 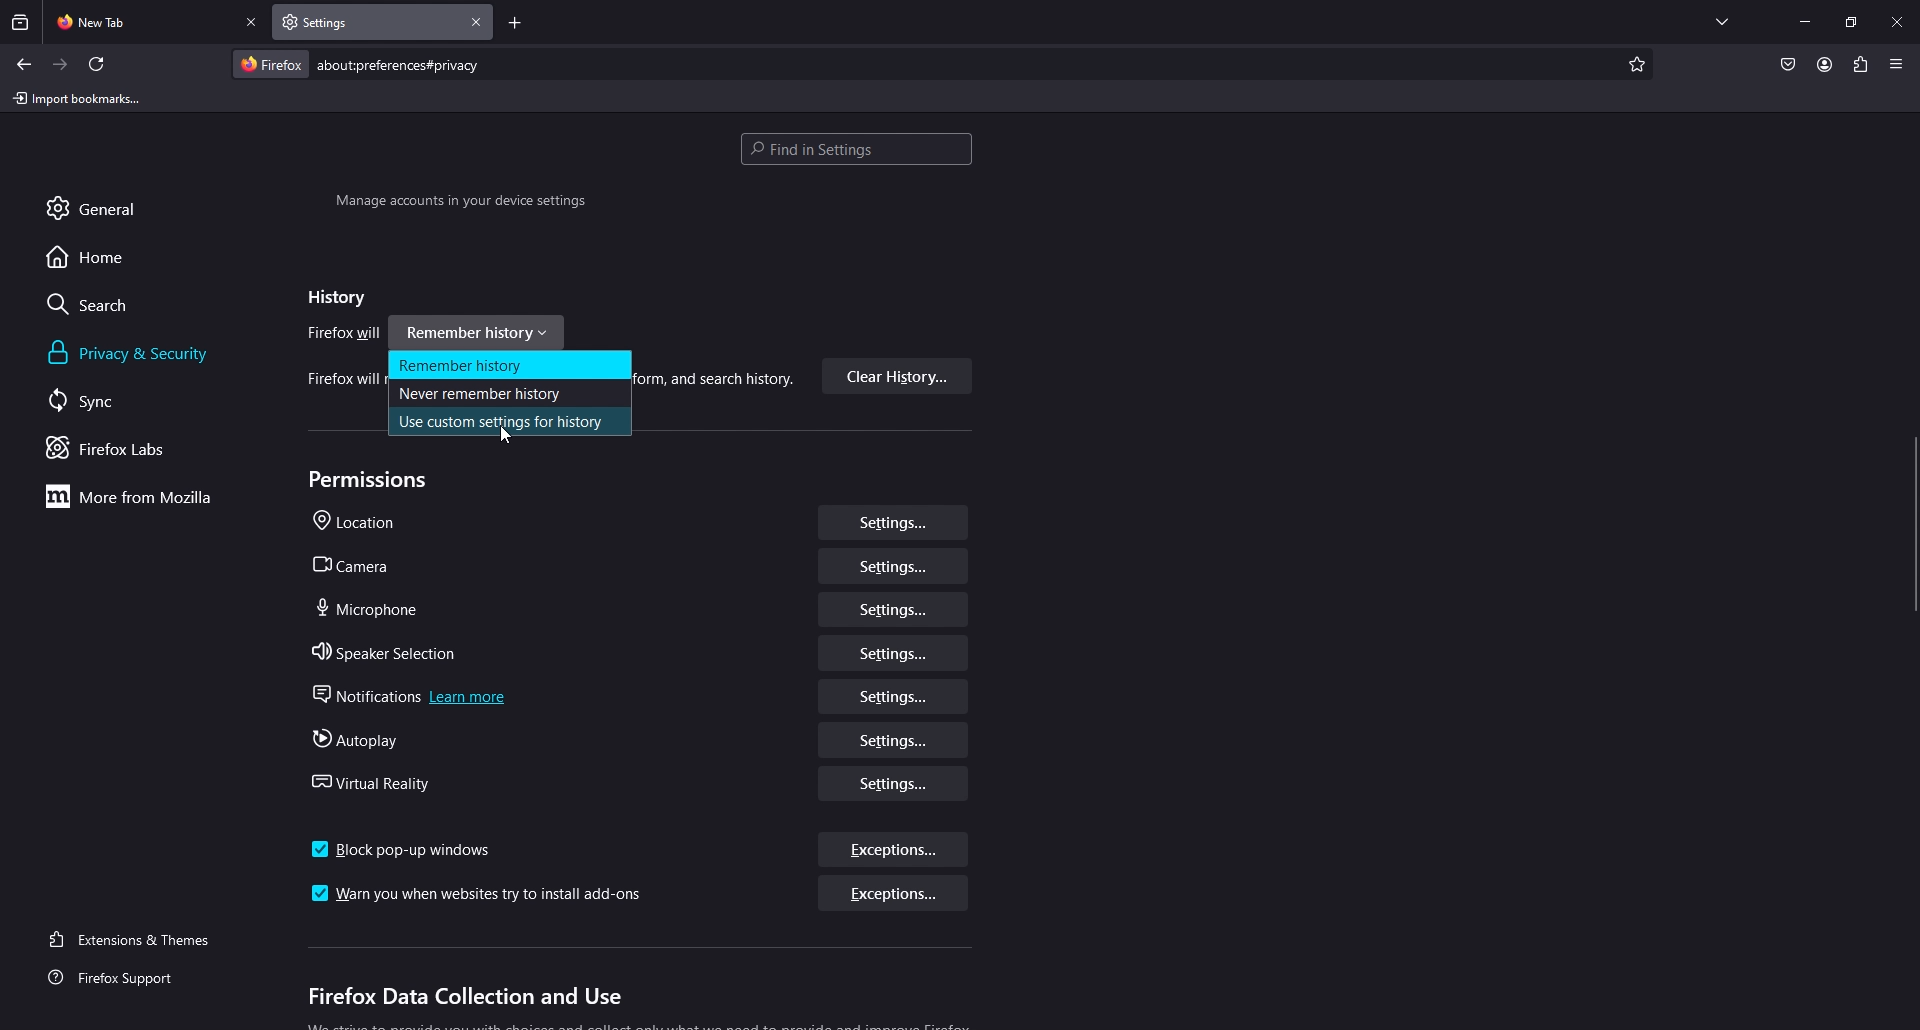 I want to click on home, so click(x=103, y=256).